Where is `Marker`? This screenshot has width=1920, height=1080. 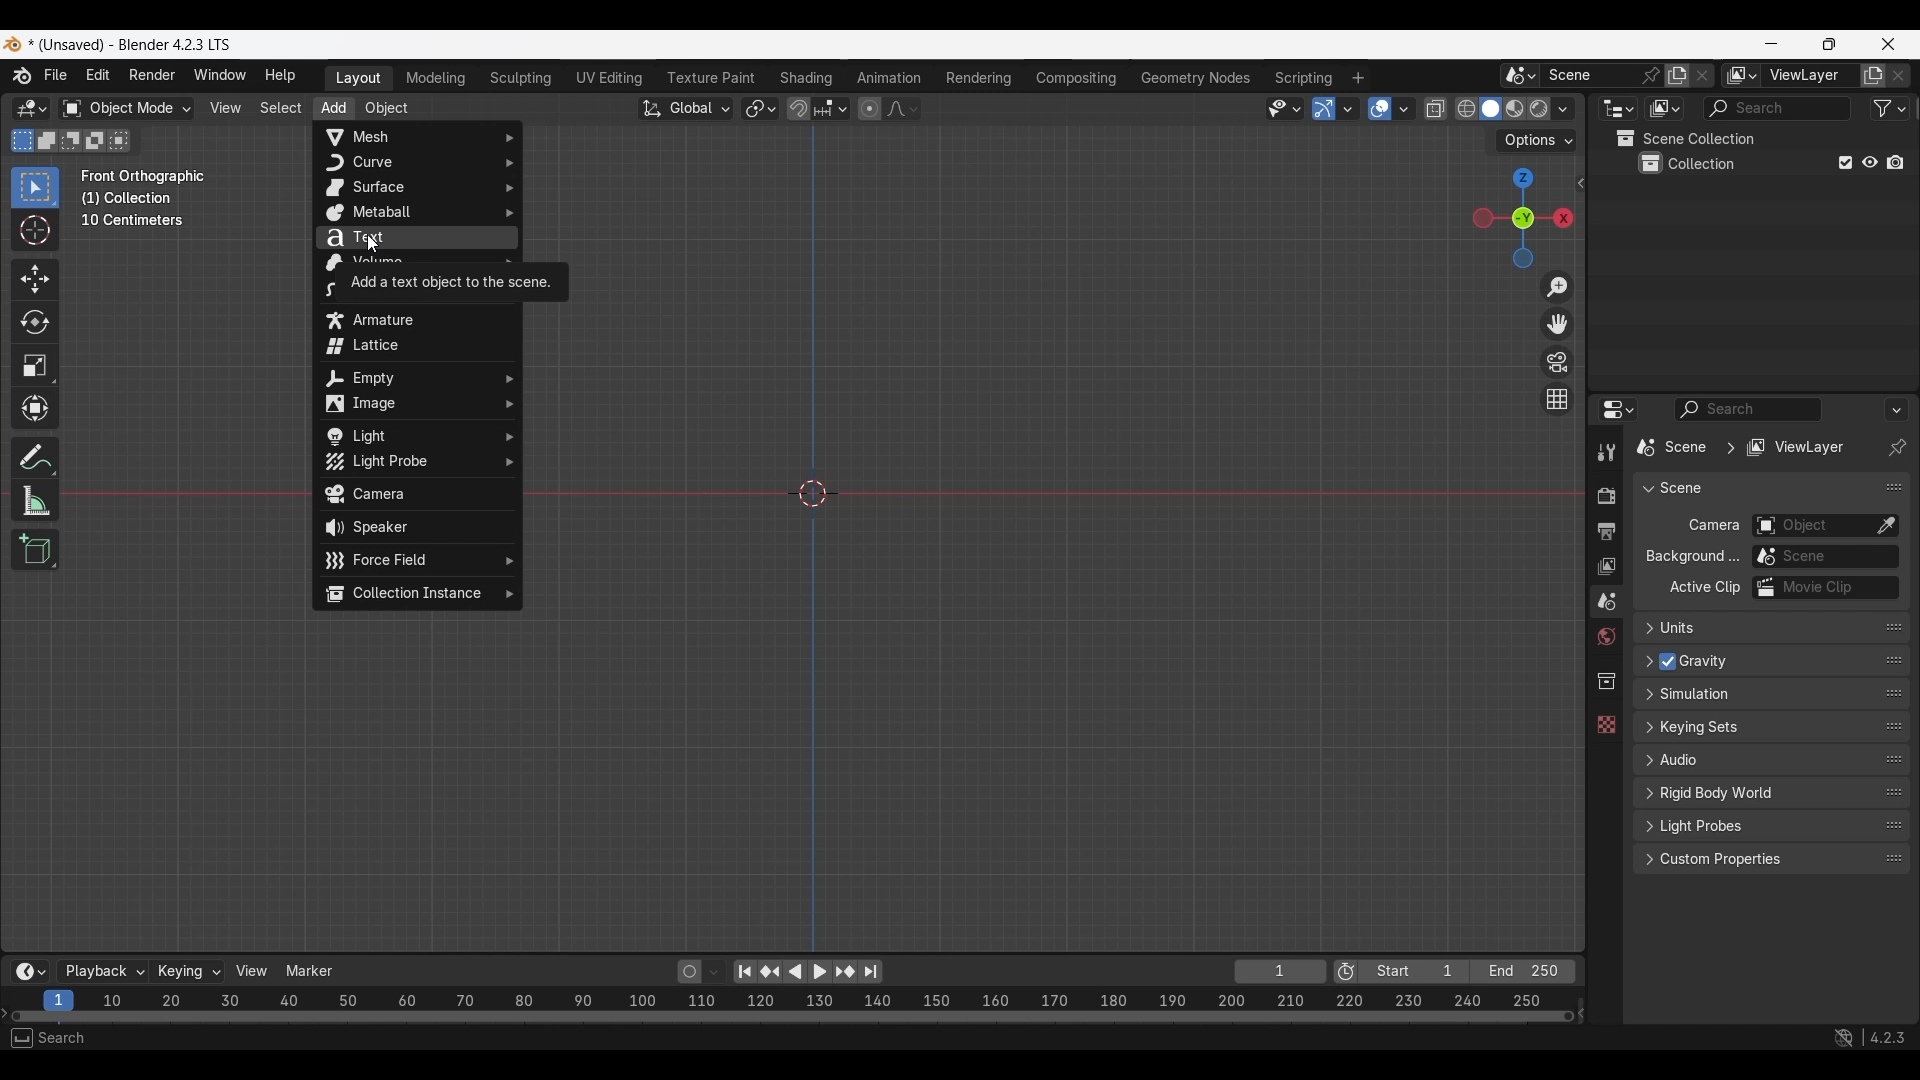
Marker is located at coordinates (310, 971).